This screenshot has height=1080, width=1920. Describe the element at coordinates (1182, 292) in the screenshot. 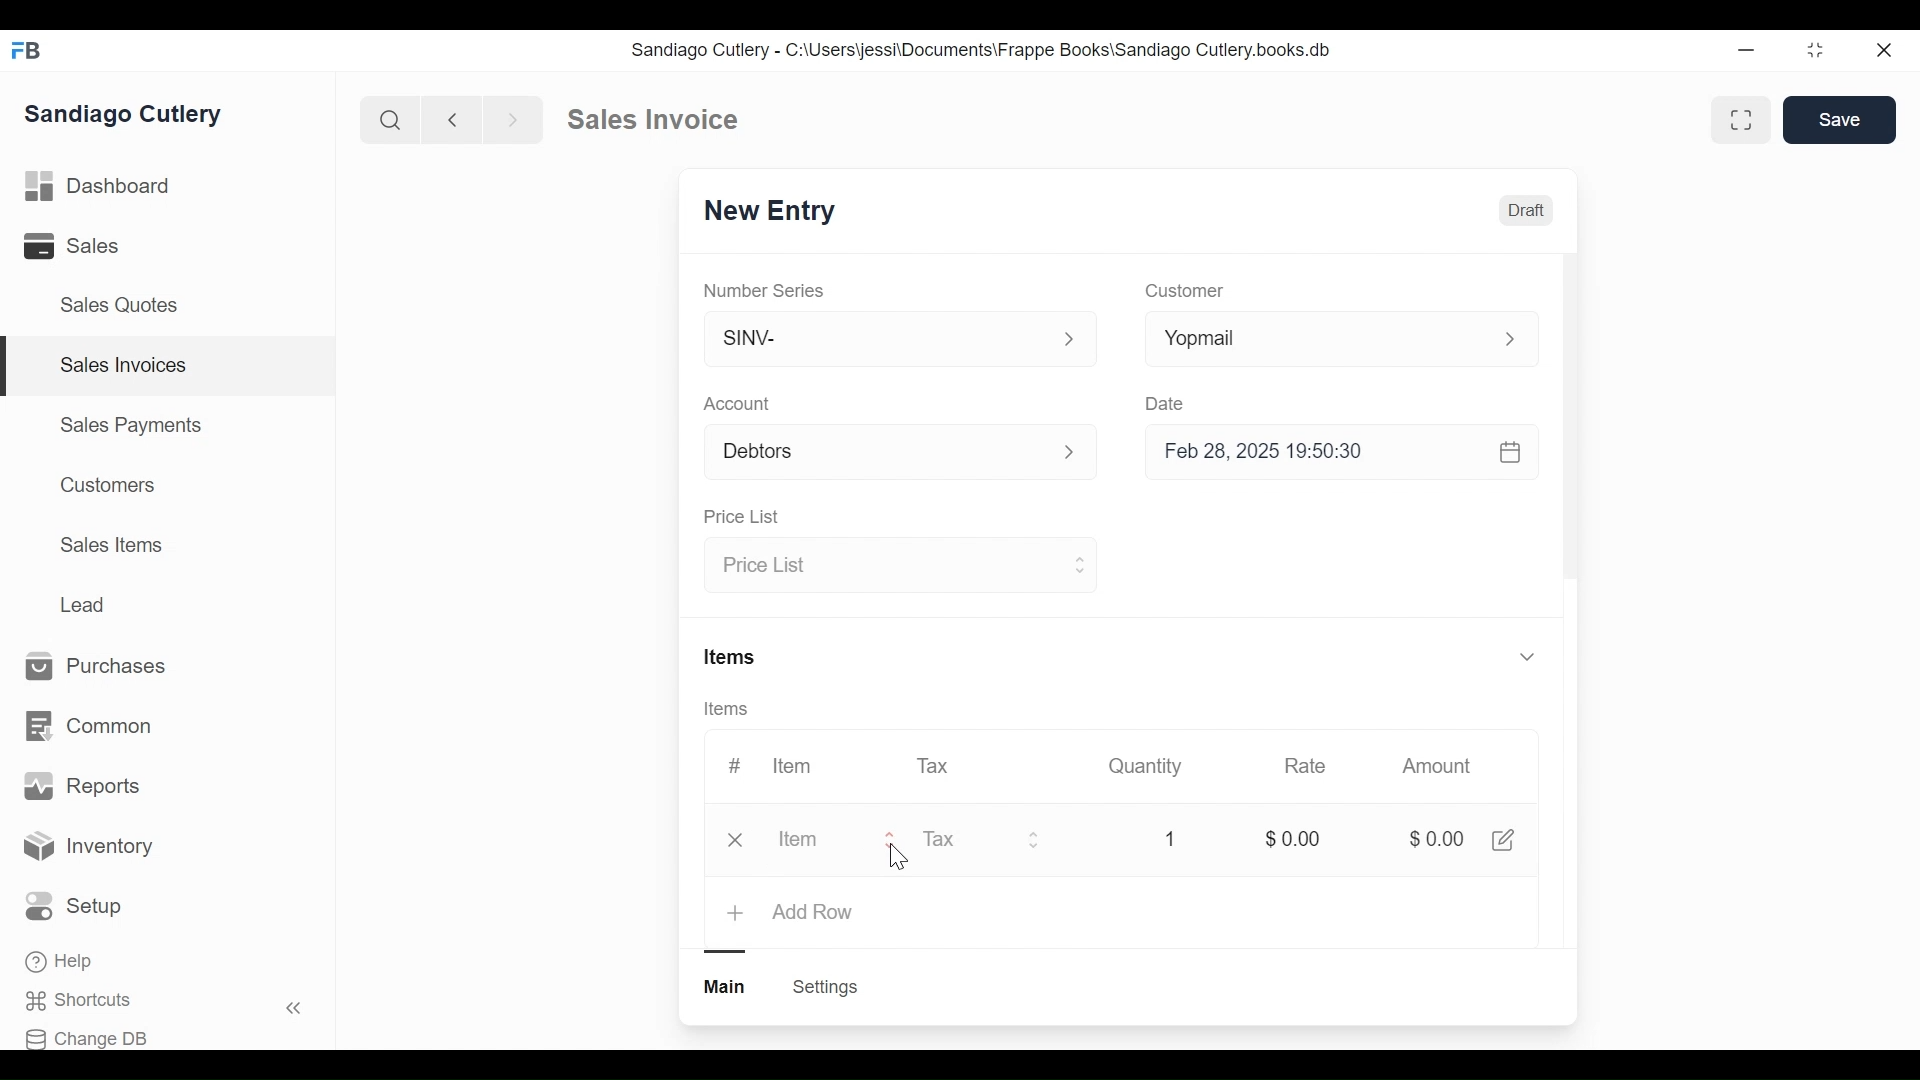

I see `Customer` at that location.